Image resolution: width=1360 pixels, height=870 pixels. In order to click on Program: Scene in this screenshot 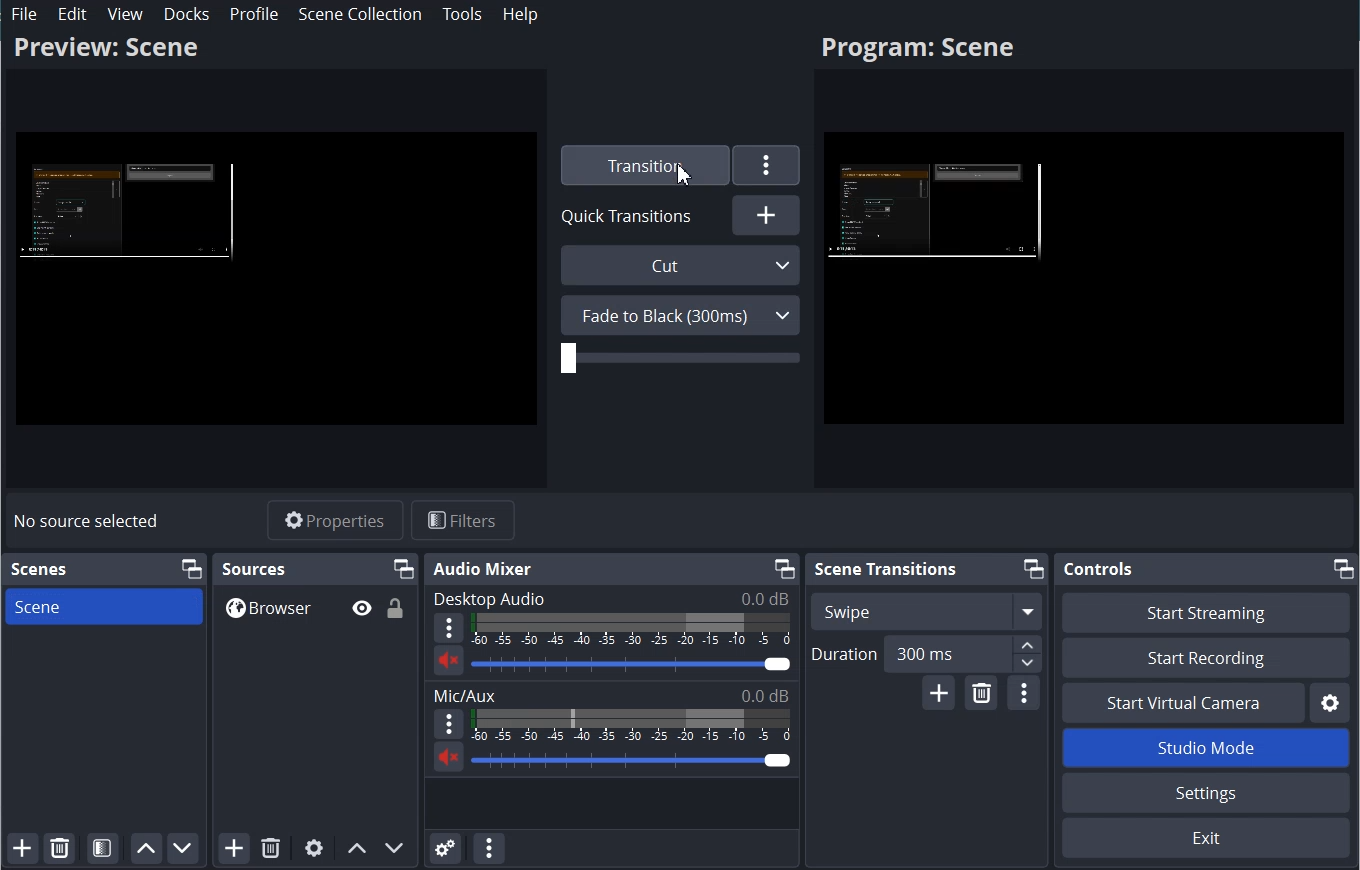, I will do `click(917, 50)`.